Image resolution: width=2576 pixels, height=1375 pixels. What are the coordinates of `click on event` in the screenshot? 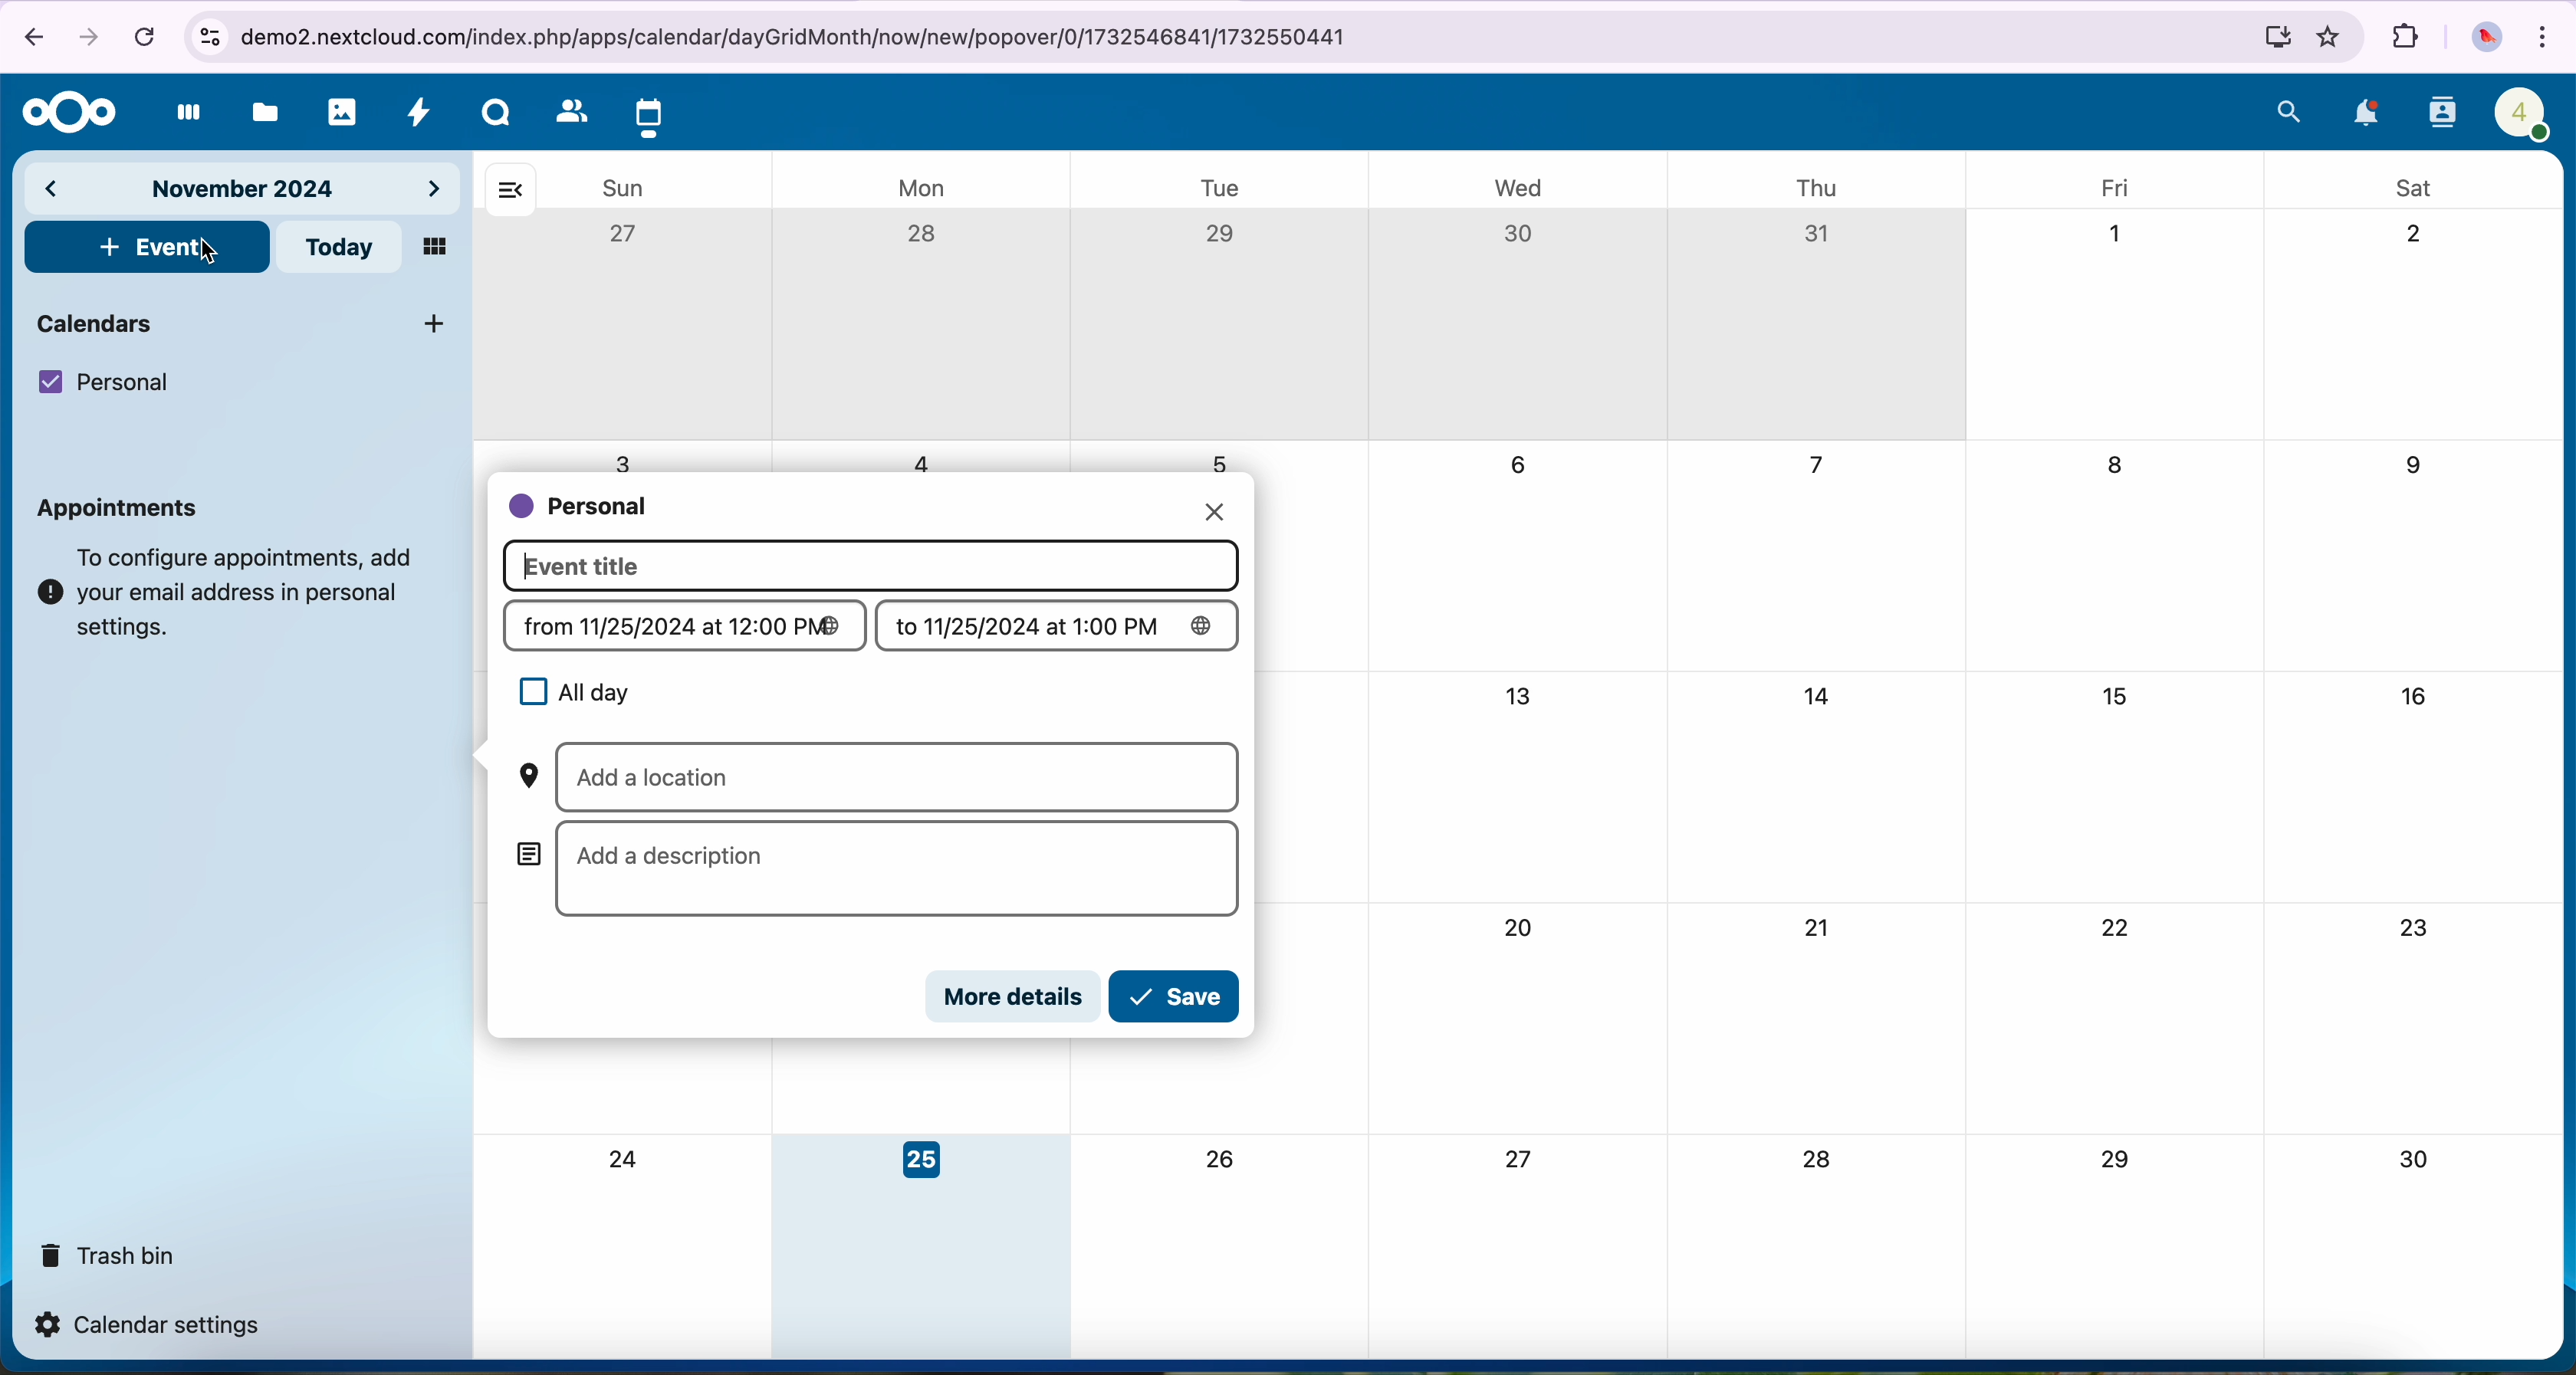 It's located at (148, 249).